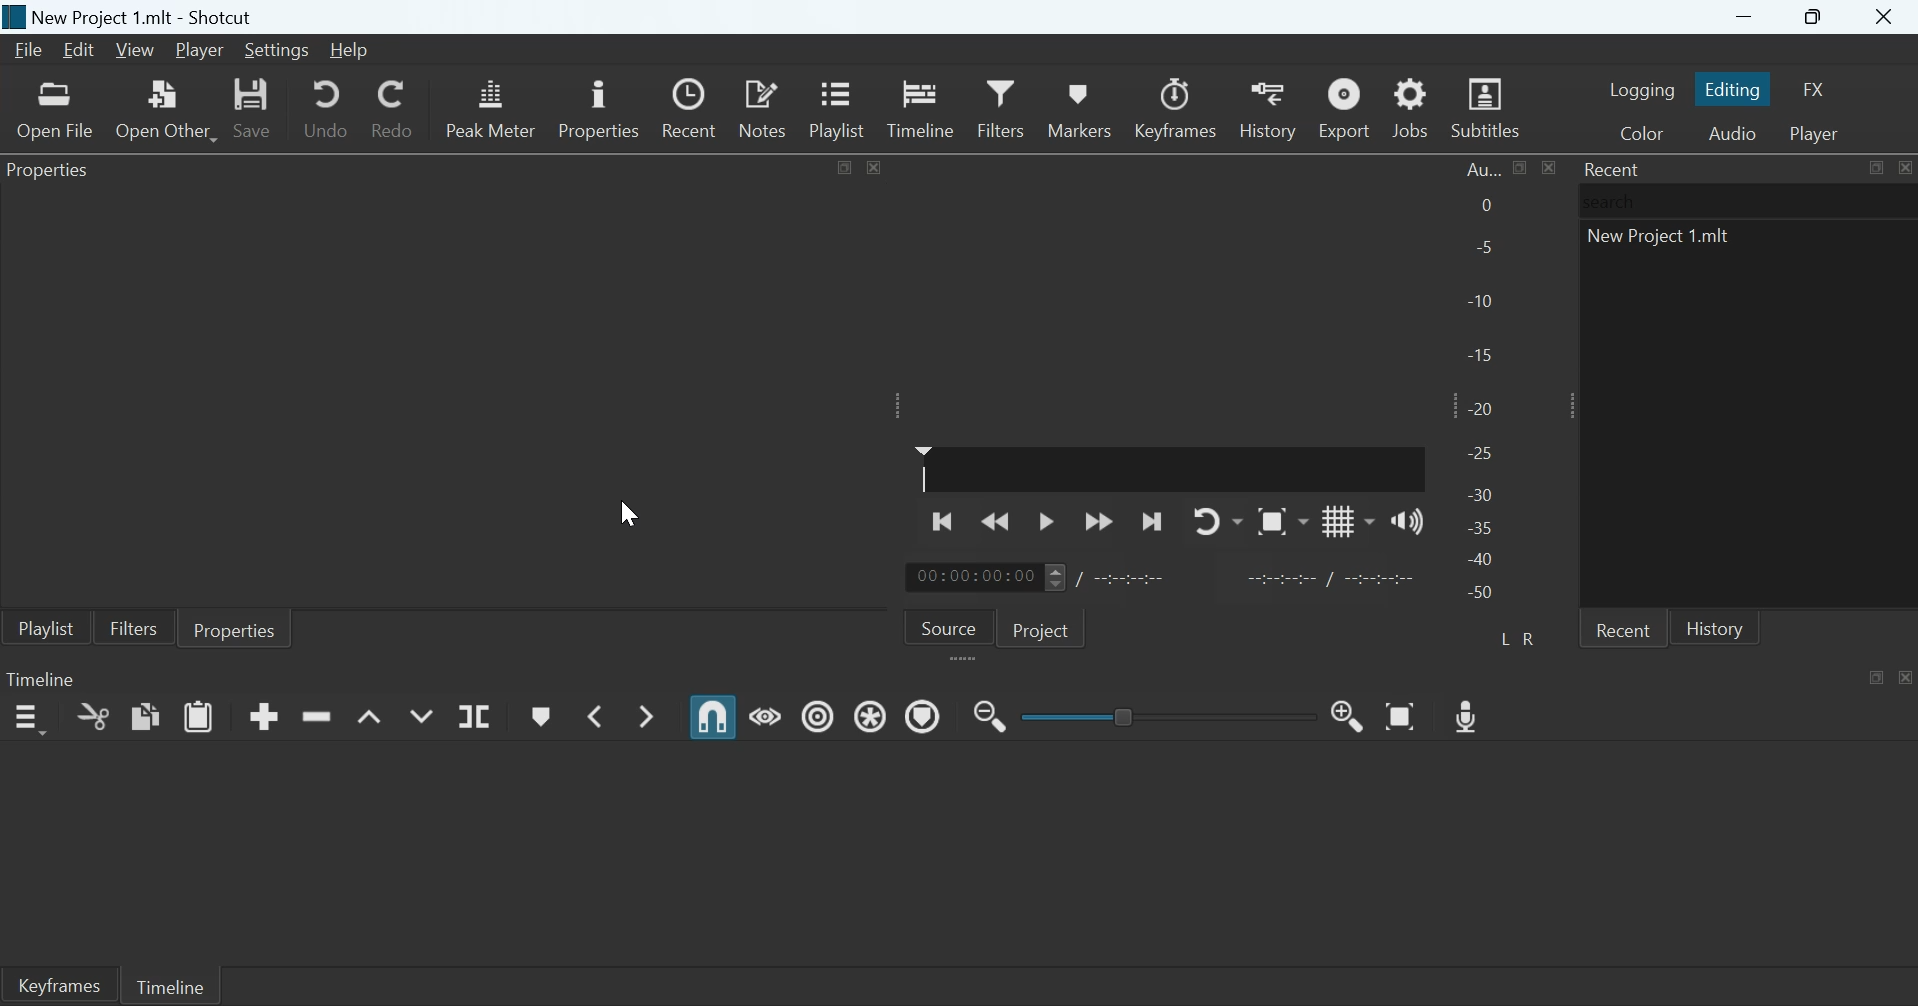  What do you see at coordinates (1126, 714) in the screenshot?
I see `Toggle` at bounding box center [1126, 714].